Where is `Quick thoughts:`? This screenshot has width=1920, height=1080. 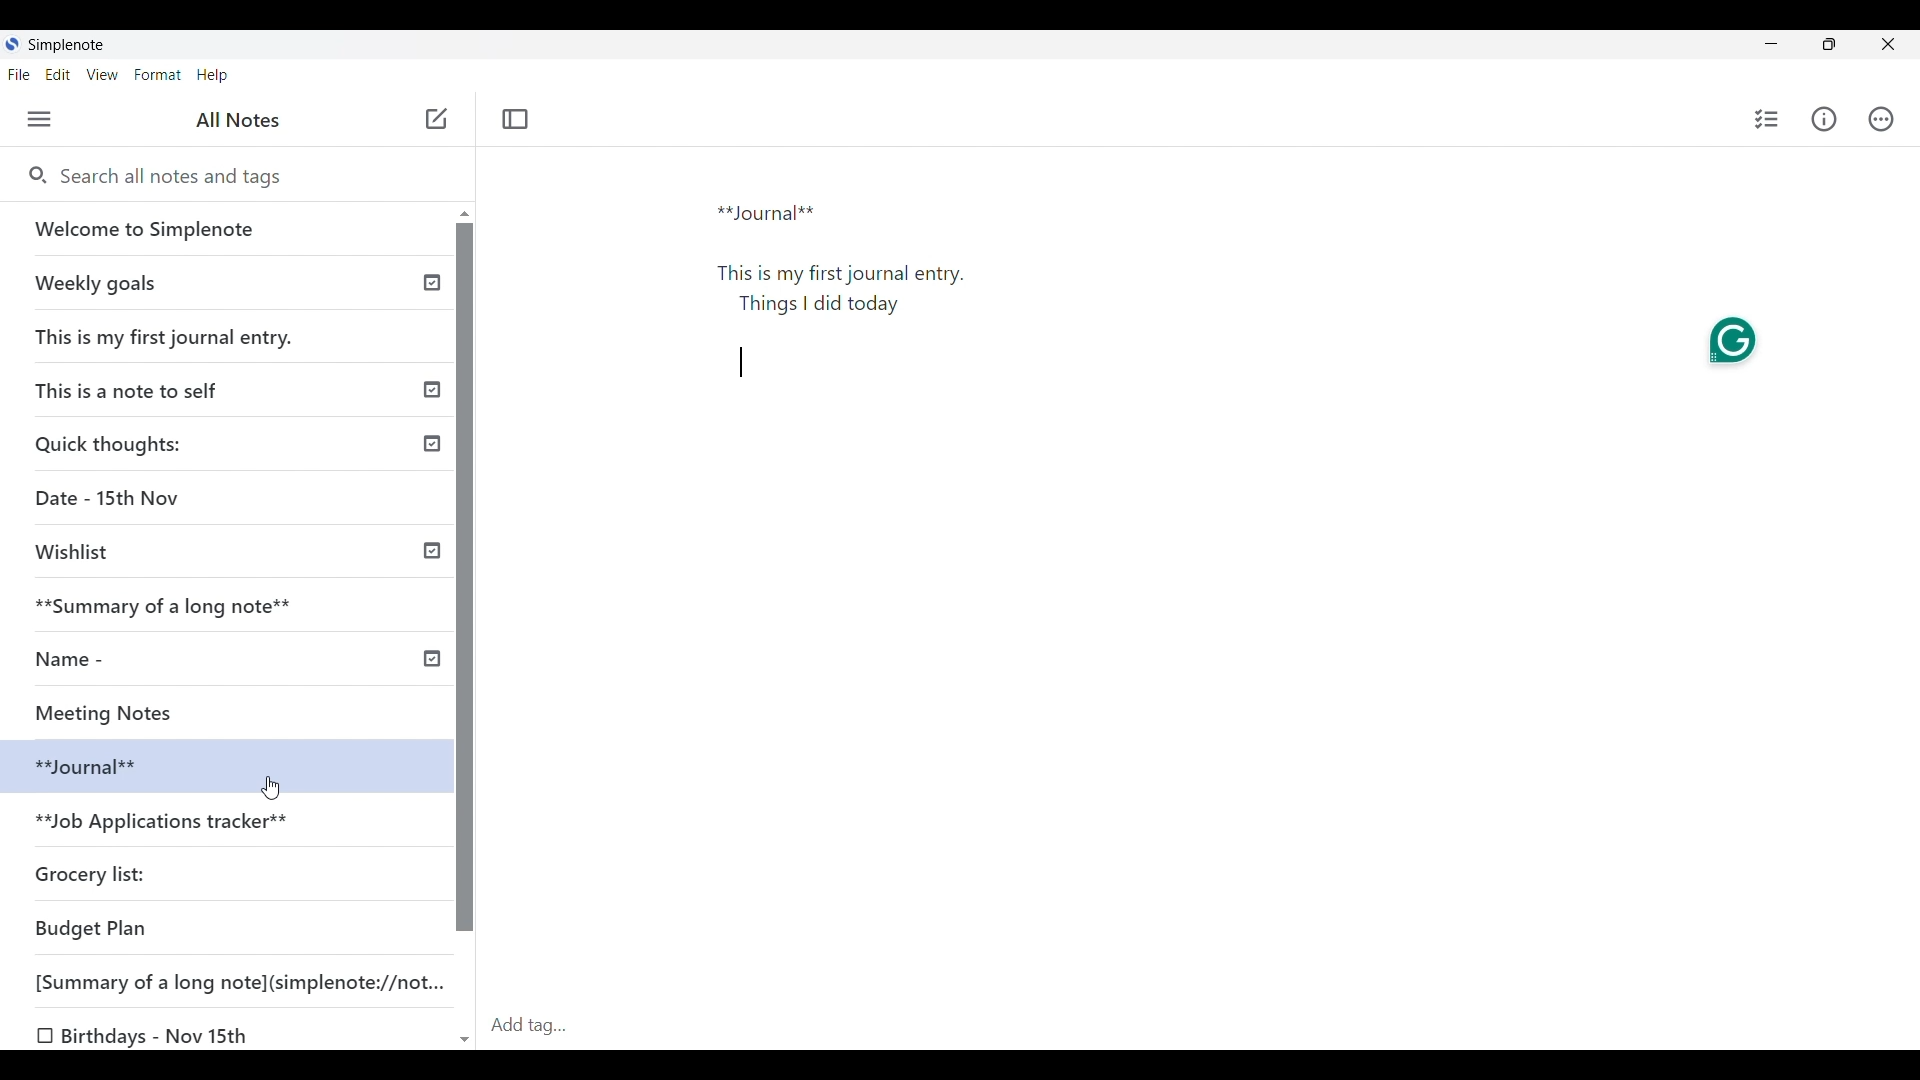
Quick thoughts: is located at coordinates (112, 443).